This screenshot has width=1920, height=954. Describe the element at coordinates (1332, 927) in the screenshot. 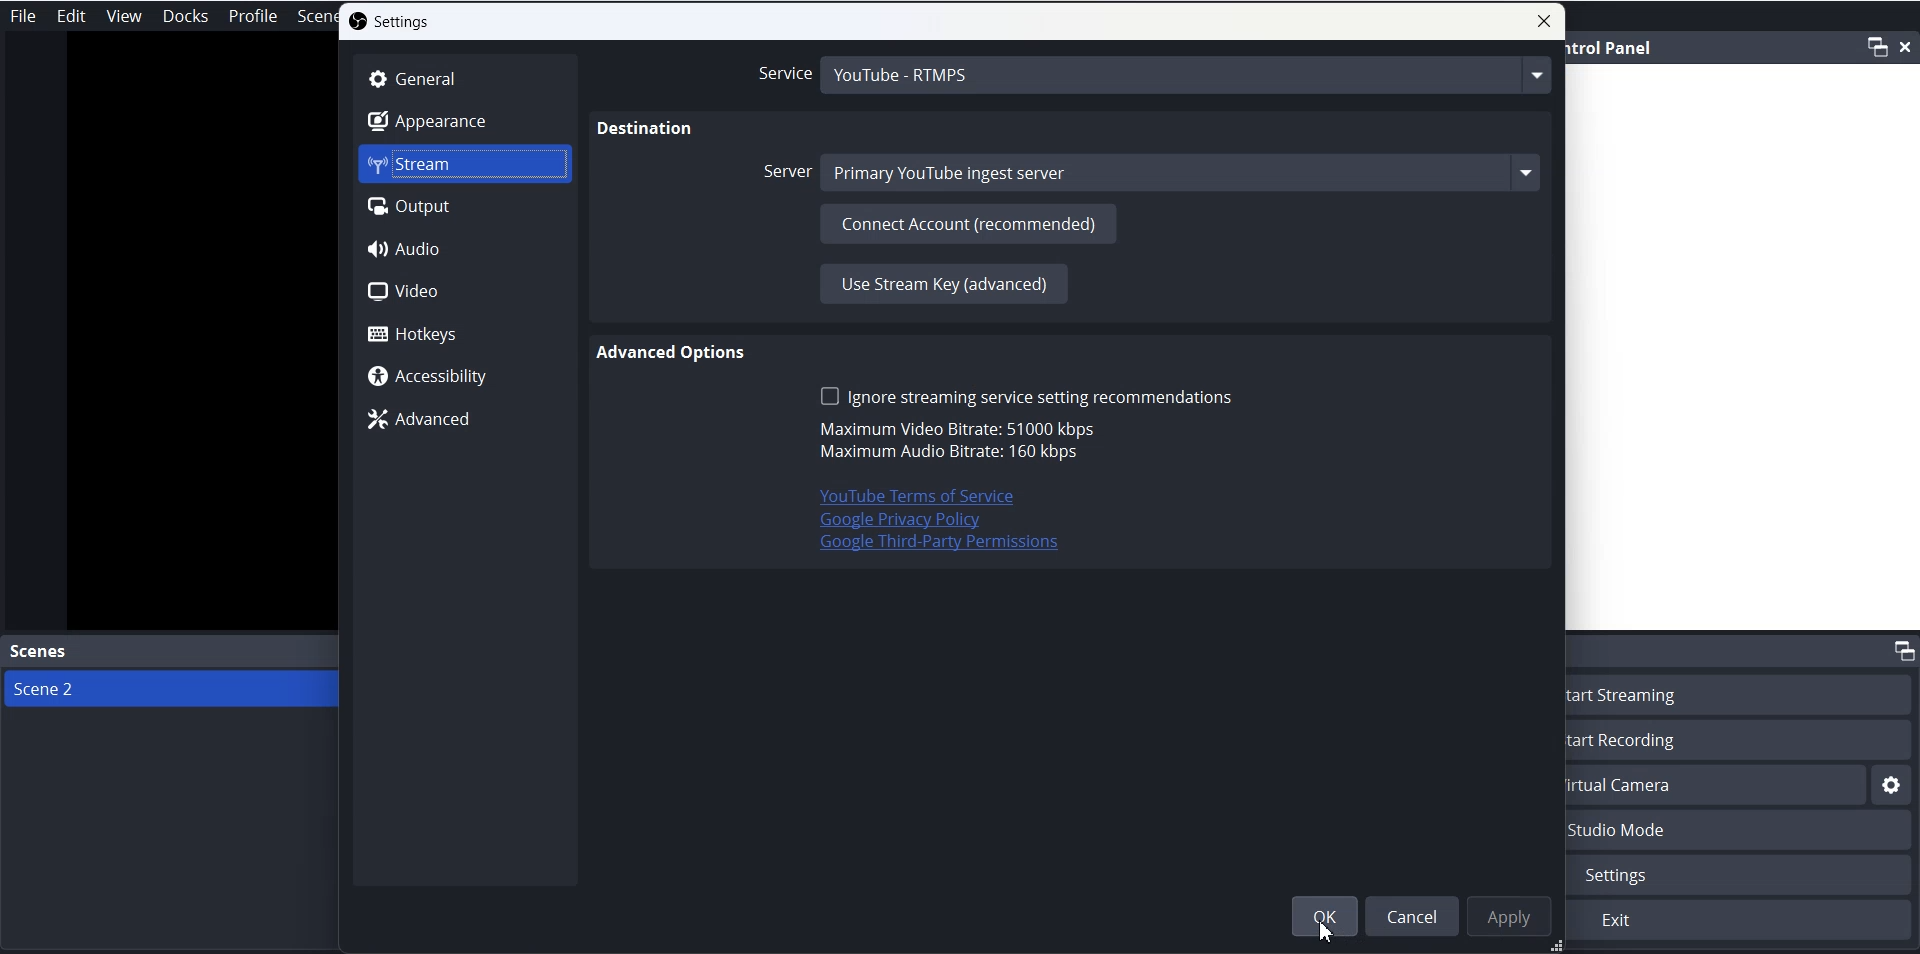

I see `Cursor on OK` at that location.